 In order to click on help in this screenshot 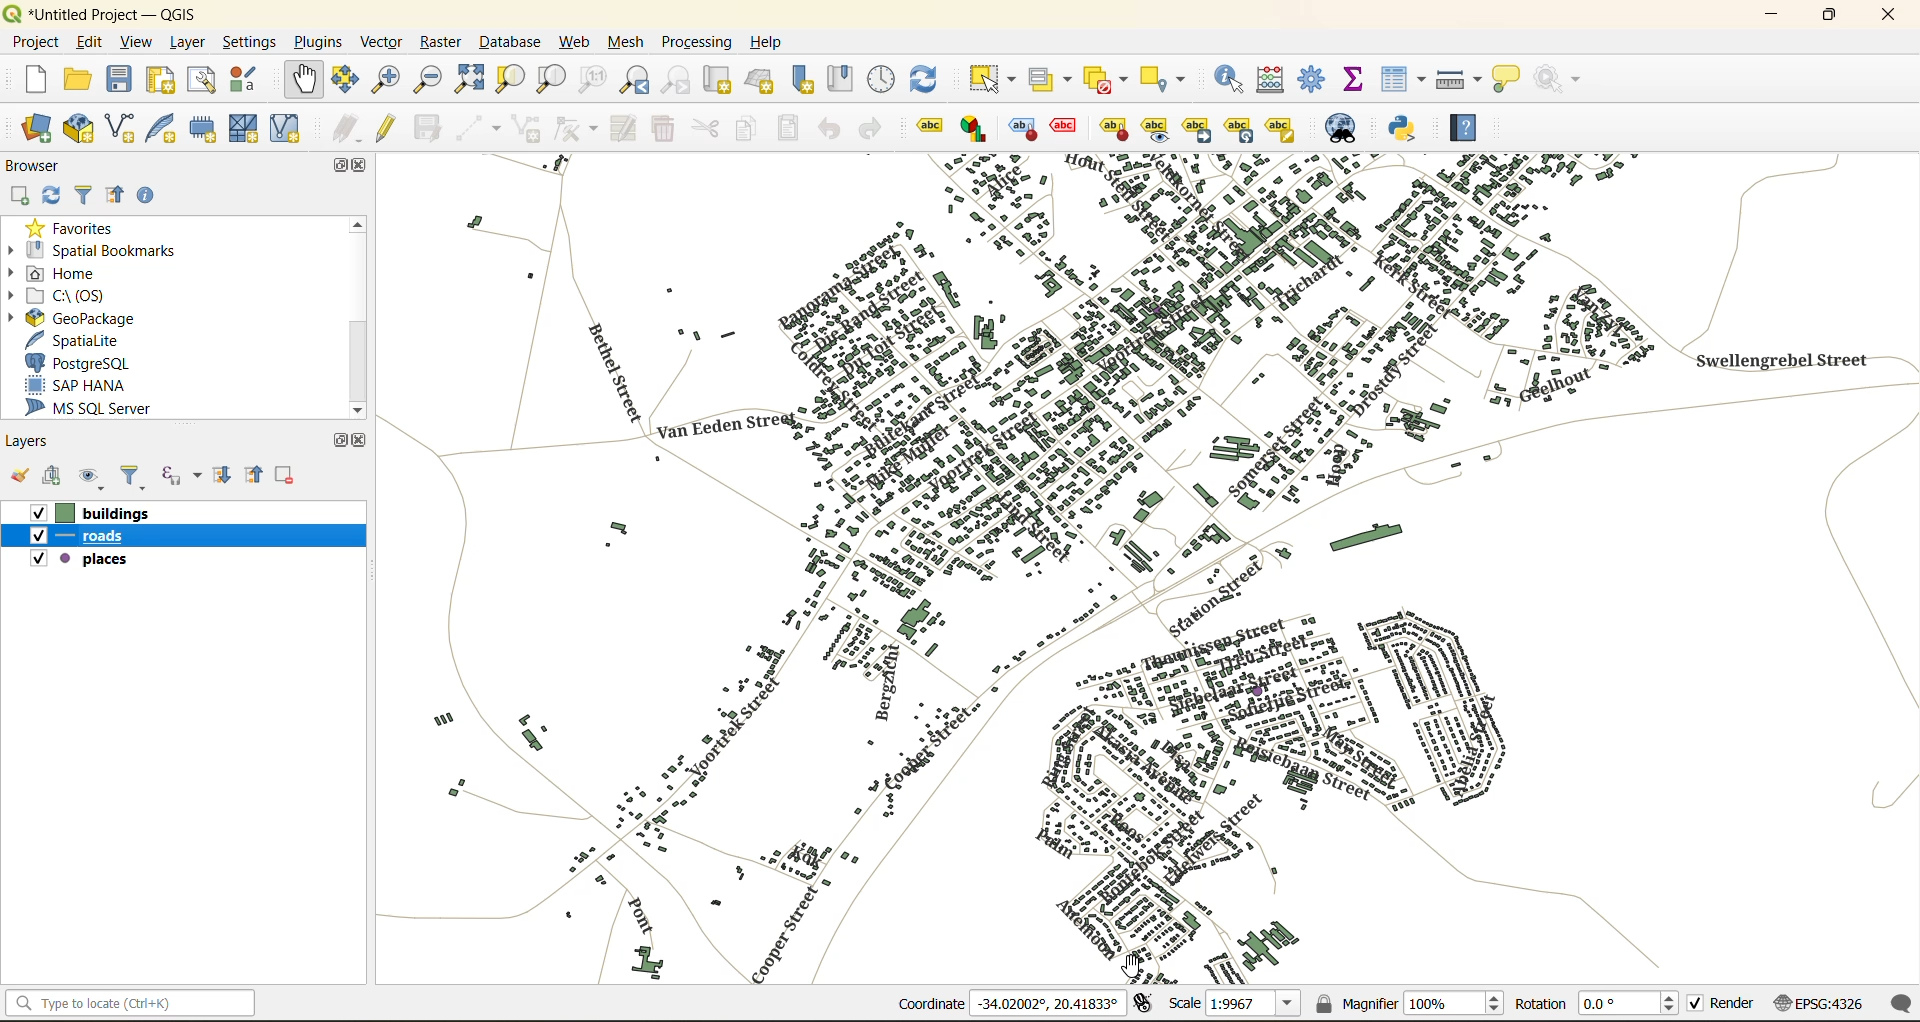, I will do `click(773, 43)`.